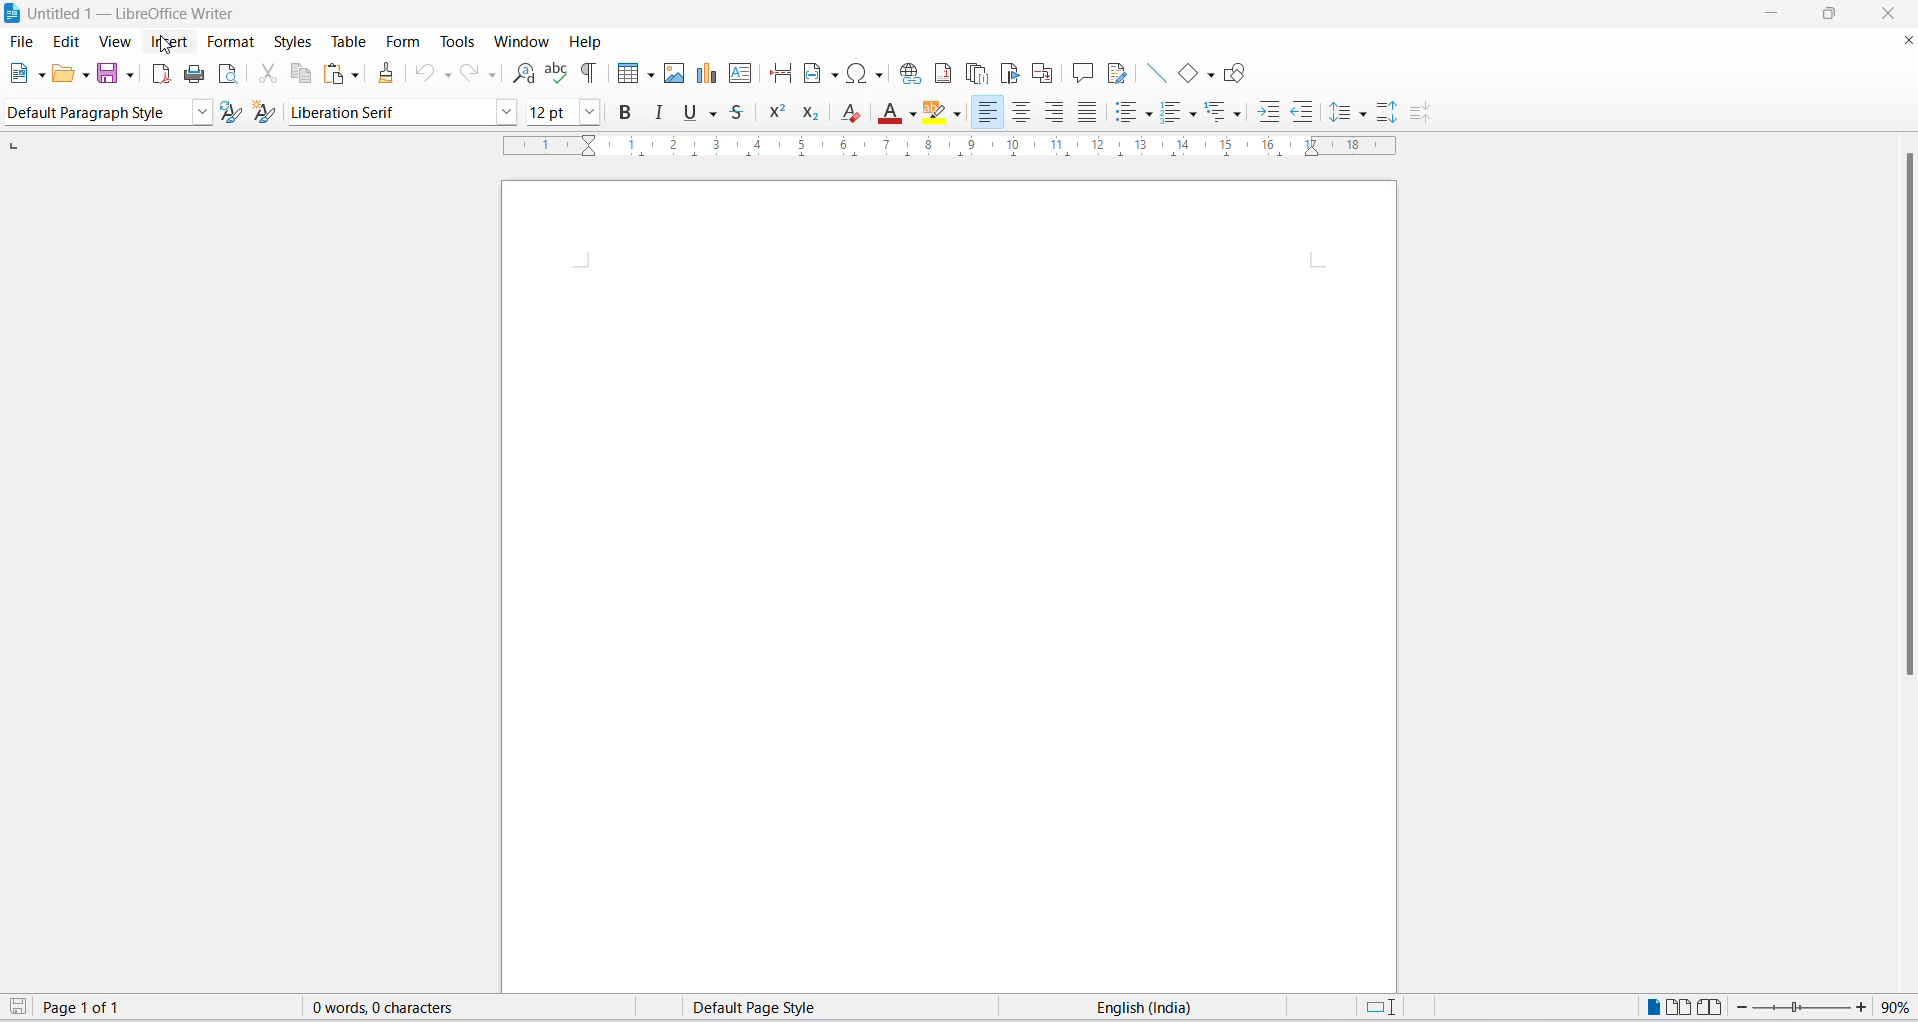  I want to click on paragraph style options, so click(198, 112).